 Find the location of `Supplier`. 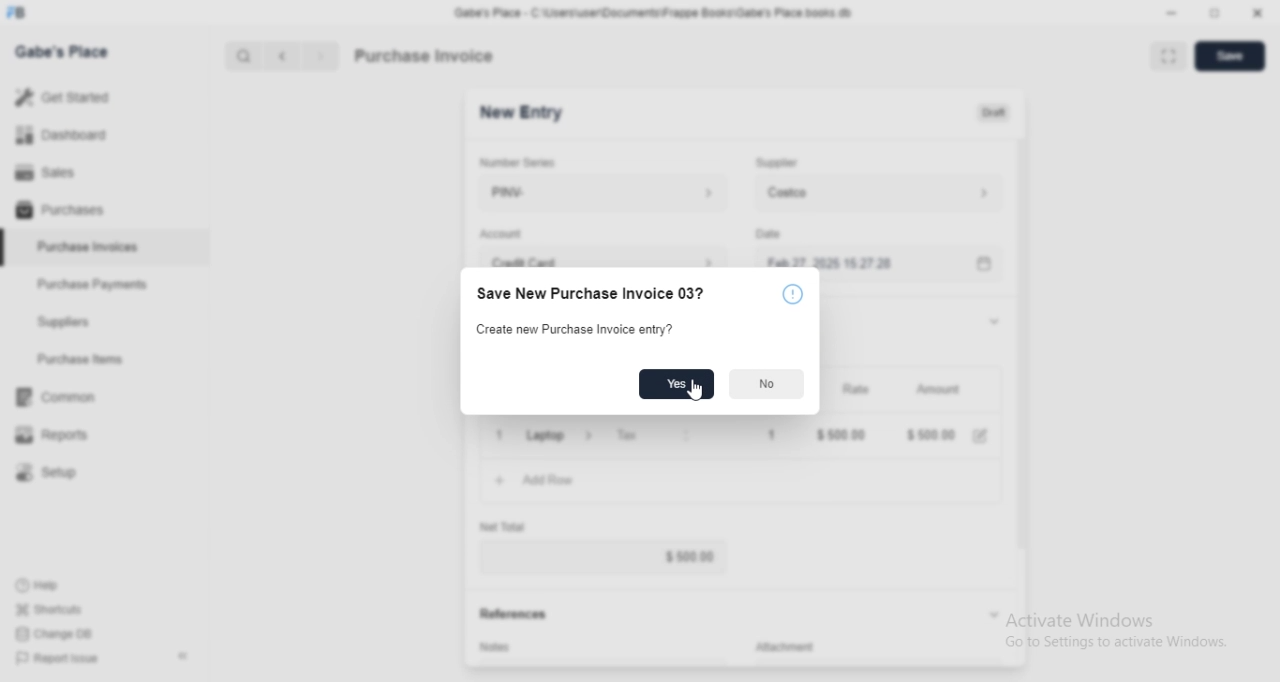

Supplier is located at coordinates (777, 163).